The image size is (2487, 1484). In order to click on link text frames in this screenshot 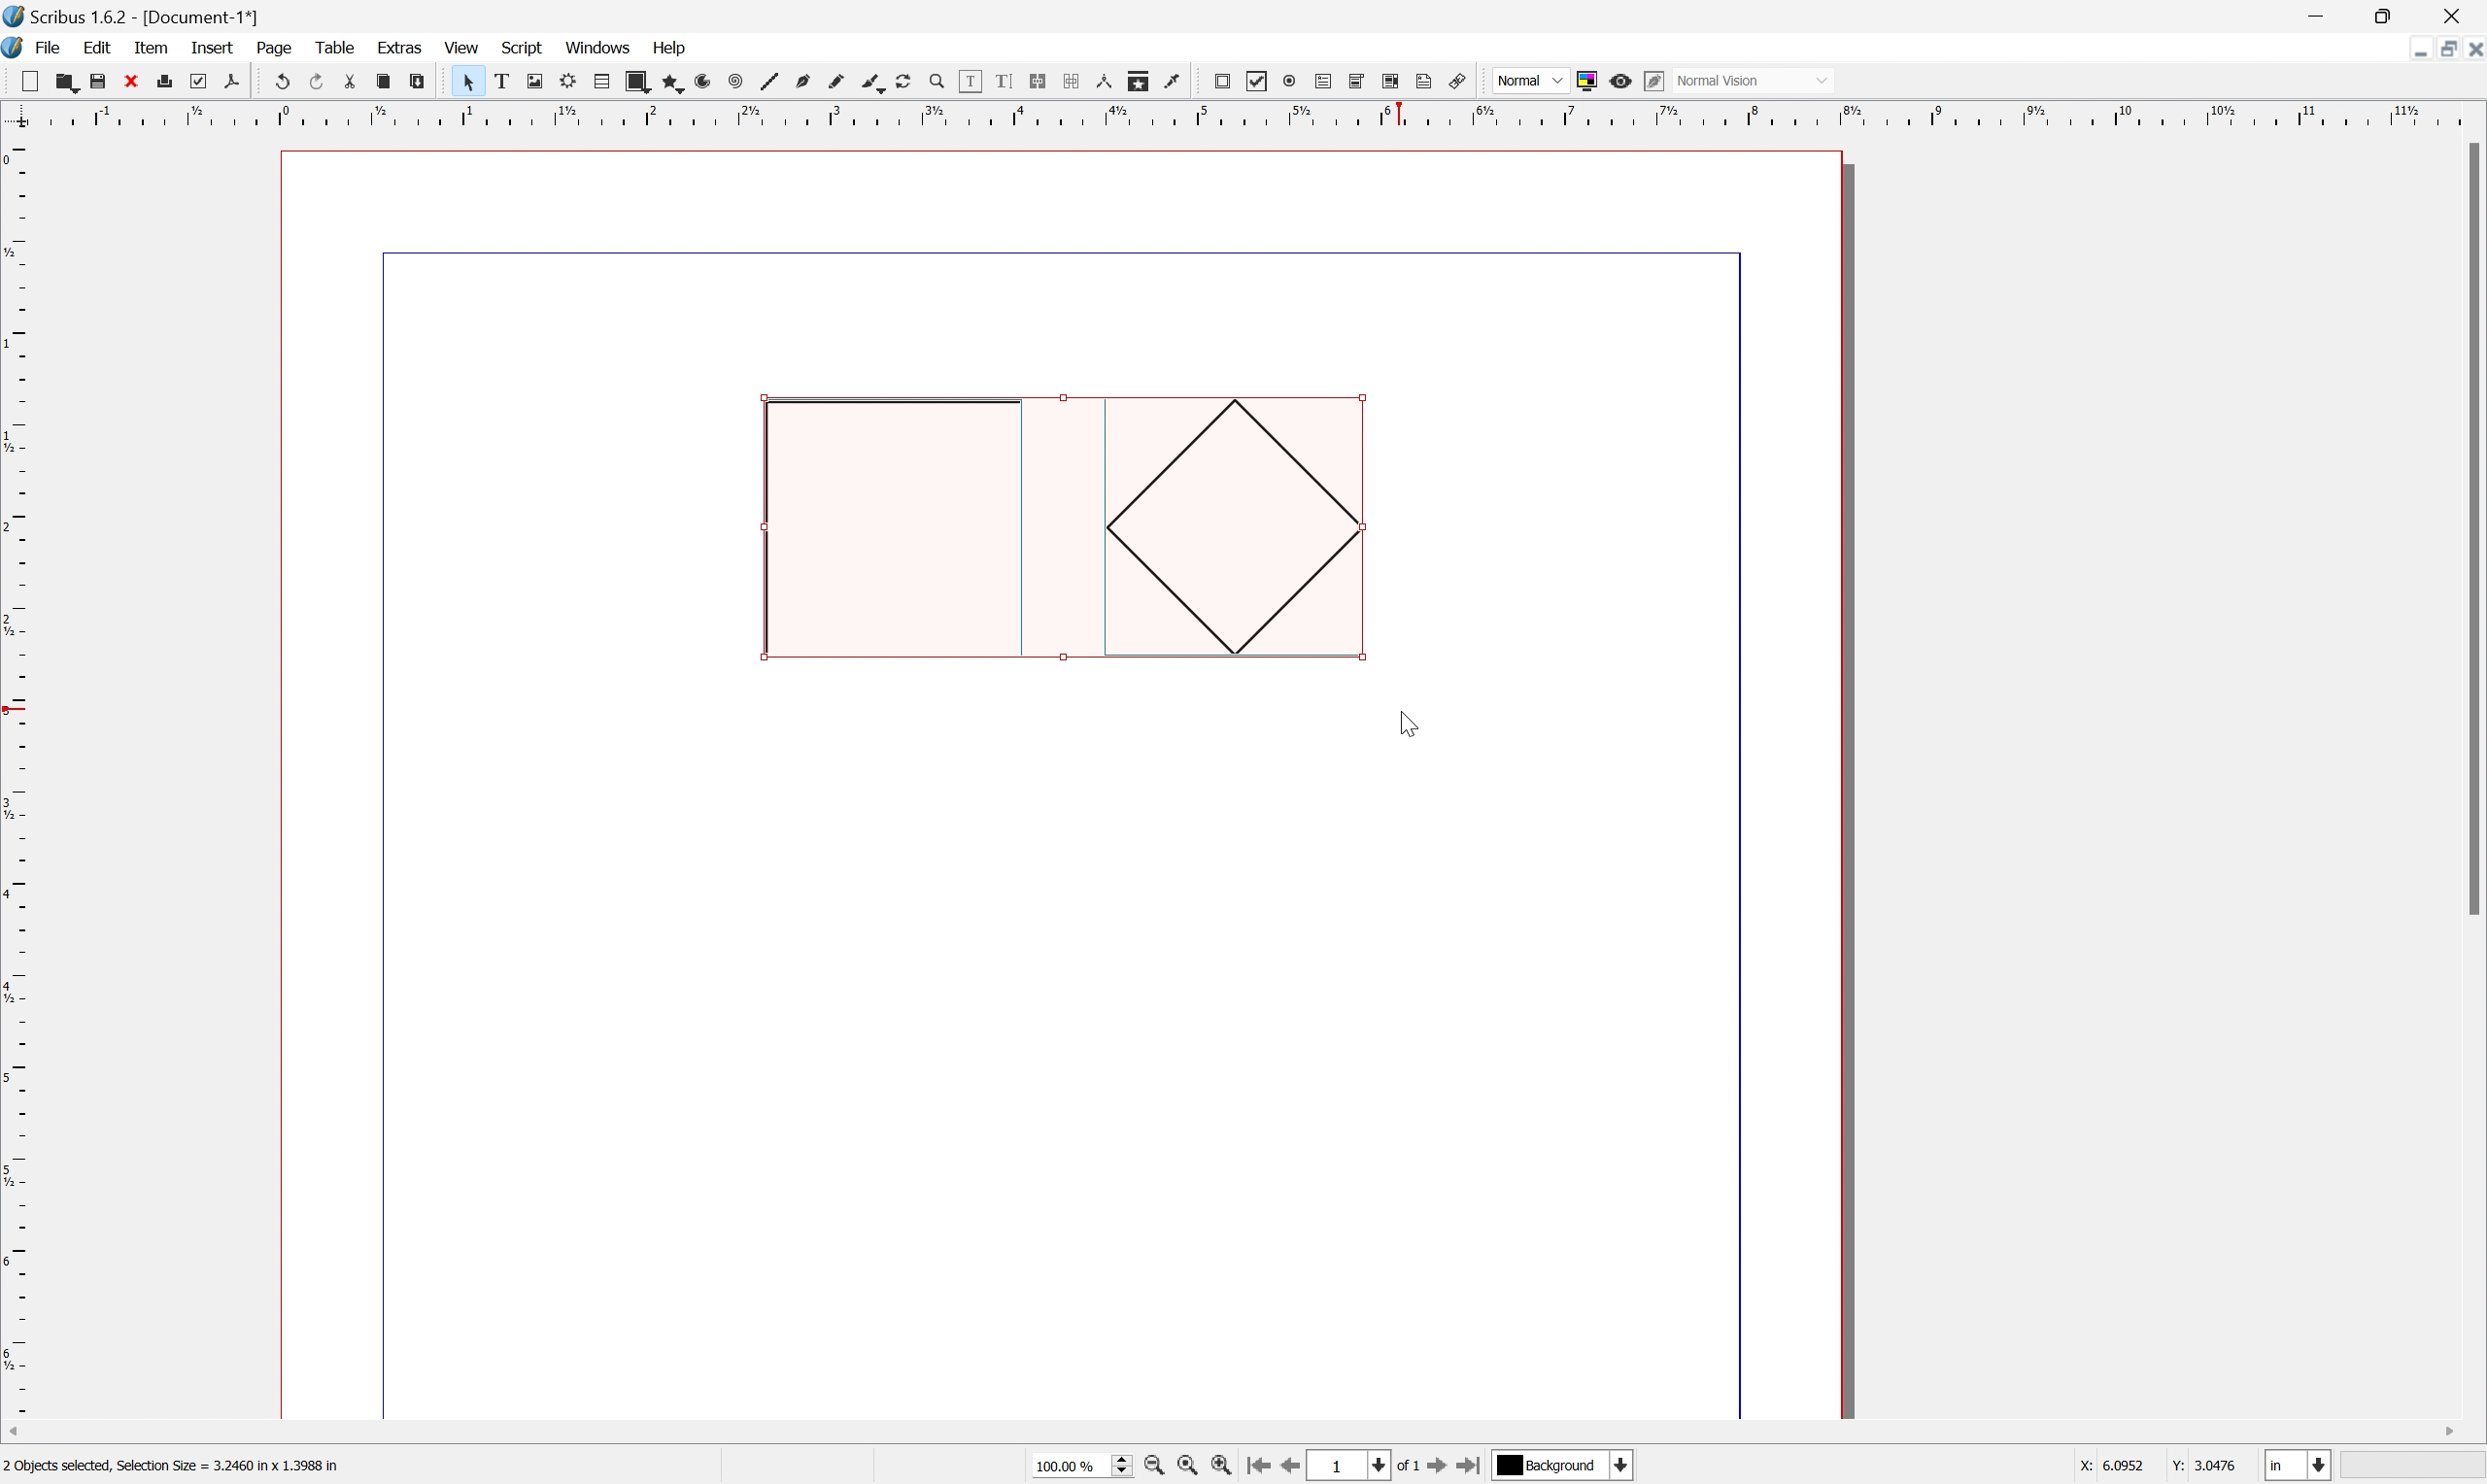, I will do `click(1037, 81)`.